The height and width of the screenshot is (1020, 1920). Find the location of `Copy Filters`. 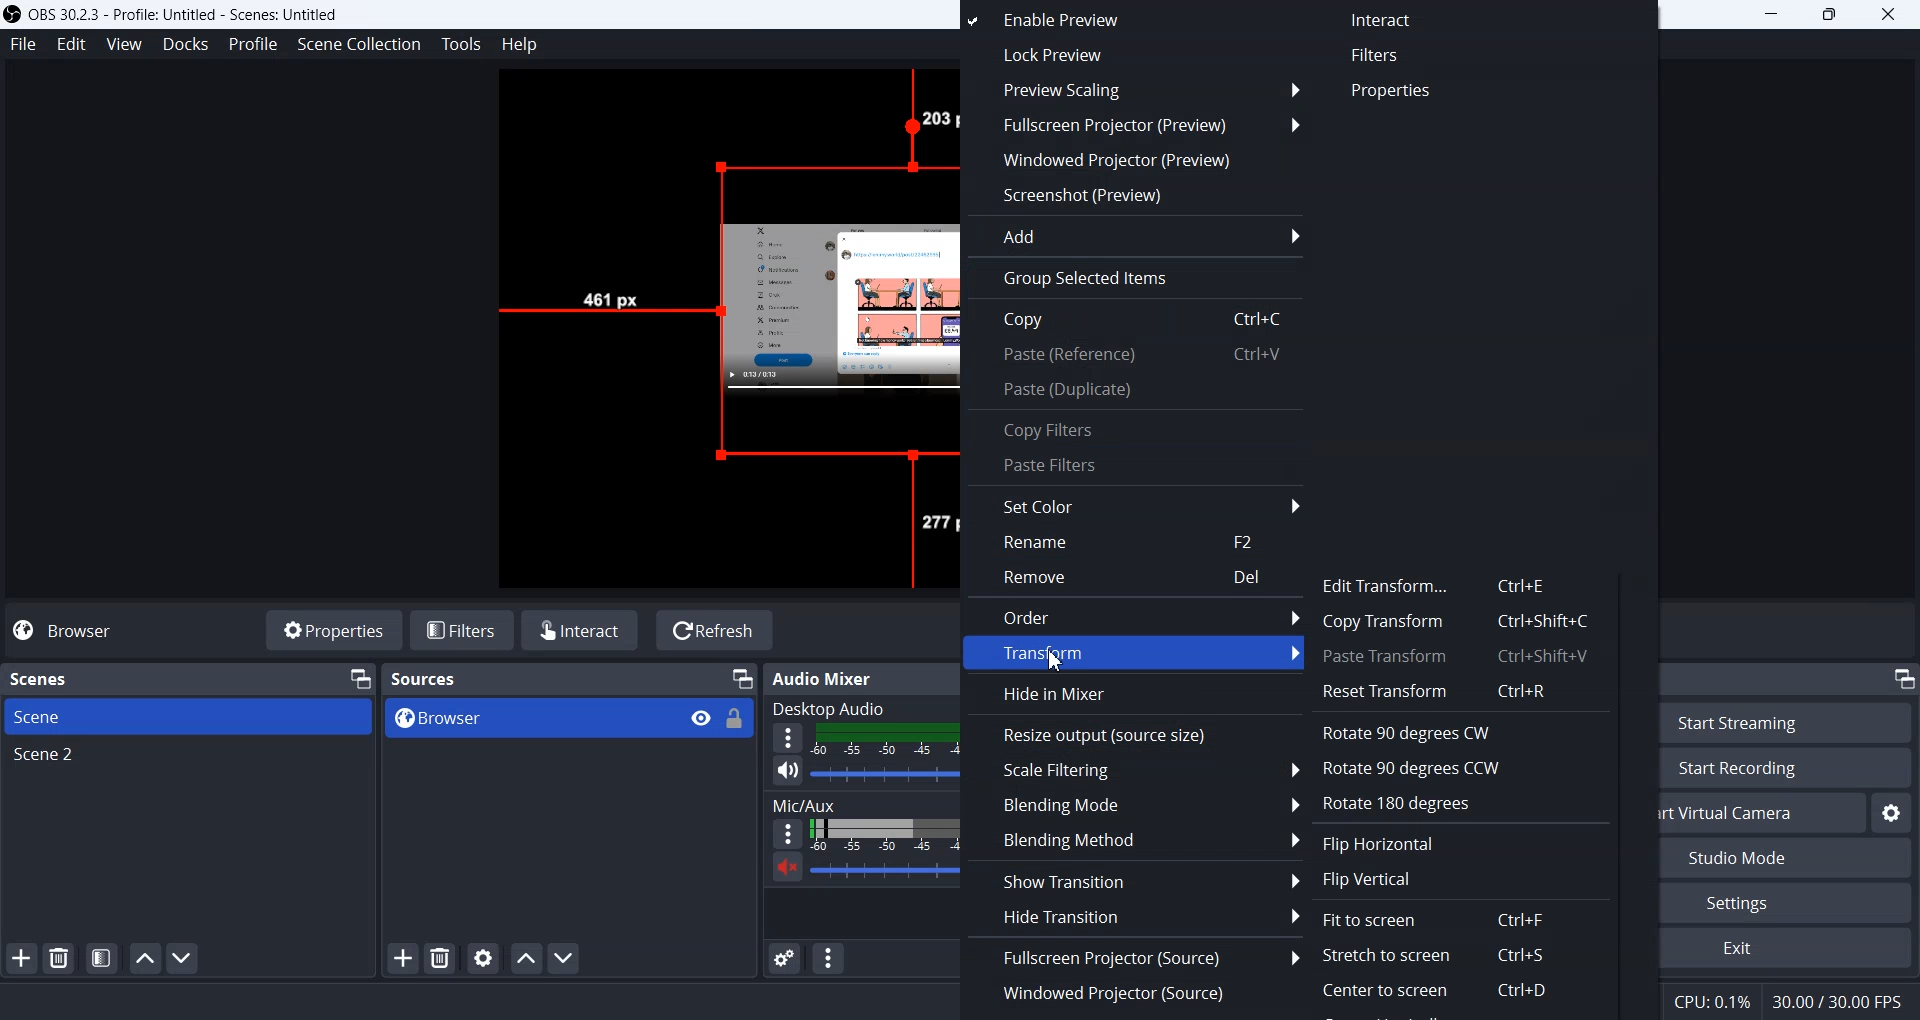

Copy Filters is located at coordinates (1136, 427).